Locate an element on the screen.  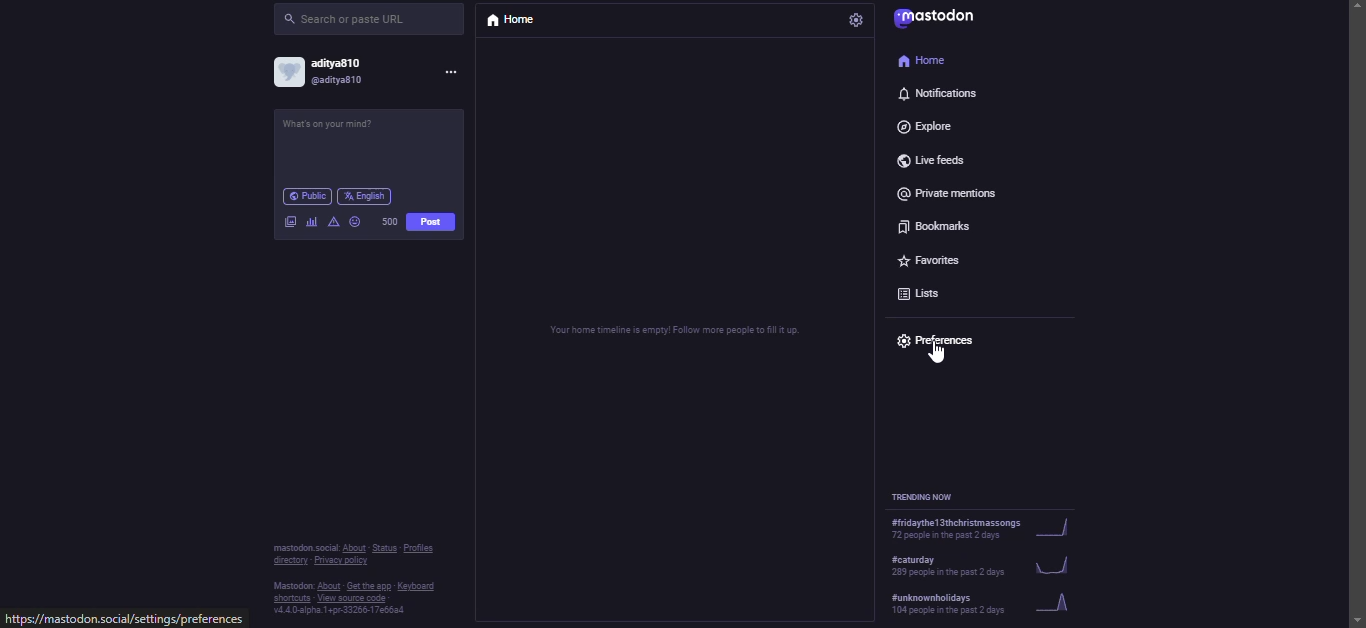
favorites is located at coordinates (925, 257).